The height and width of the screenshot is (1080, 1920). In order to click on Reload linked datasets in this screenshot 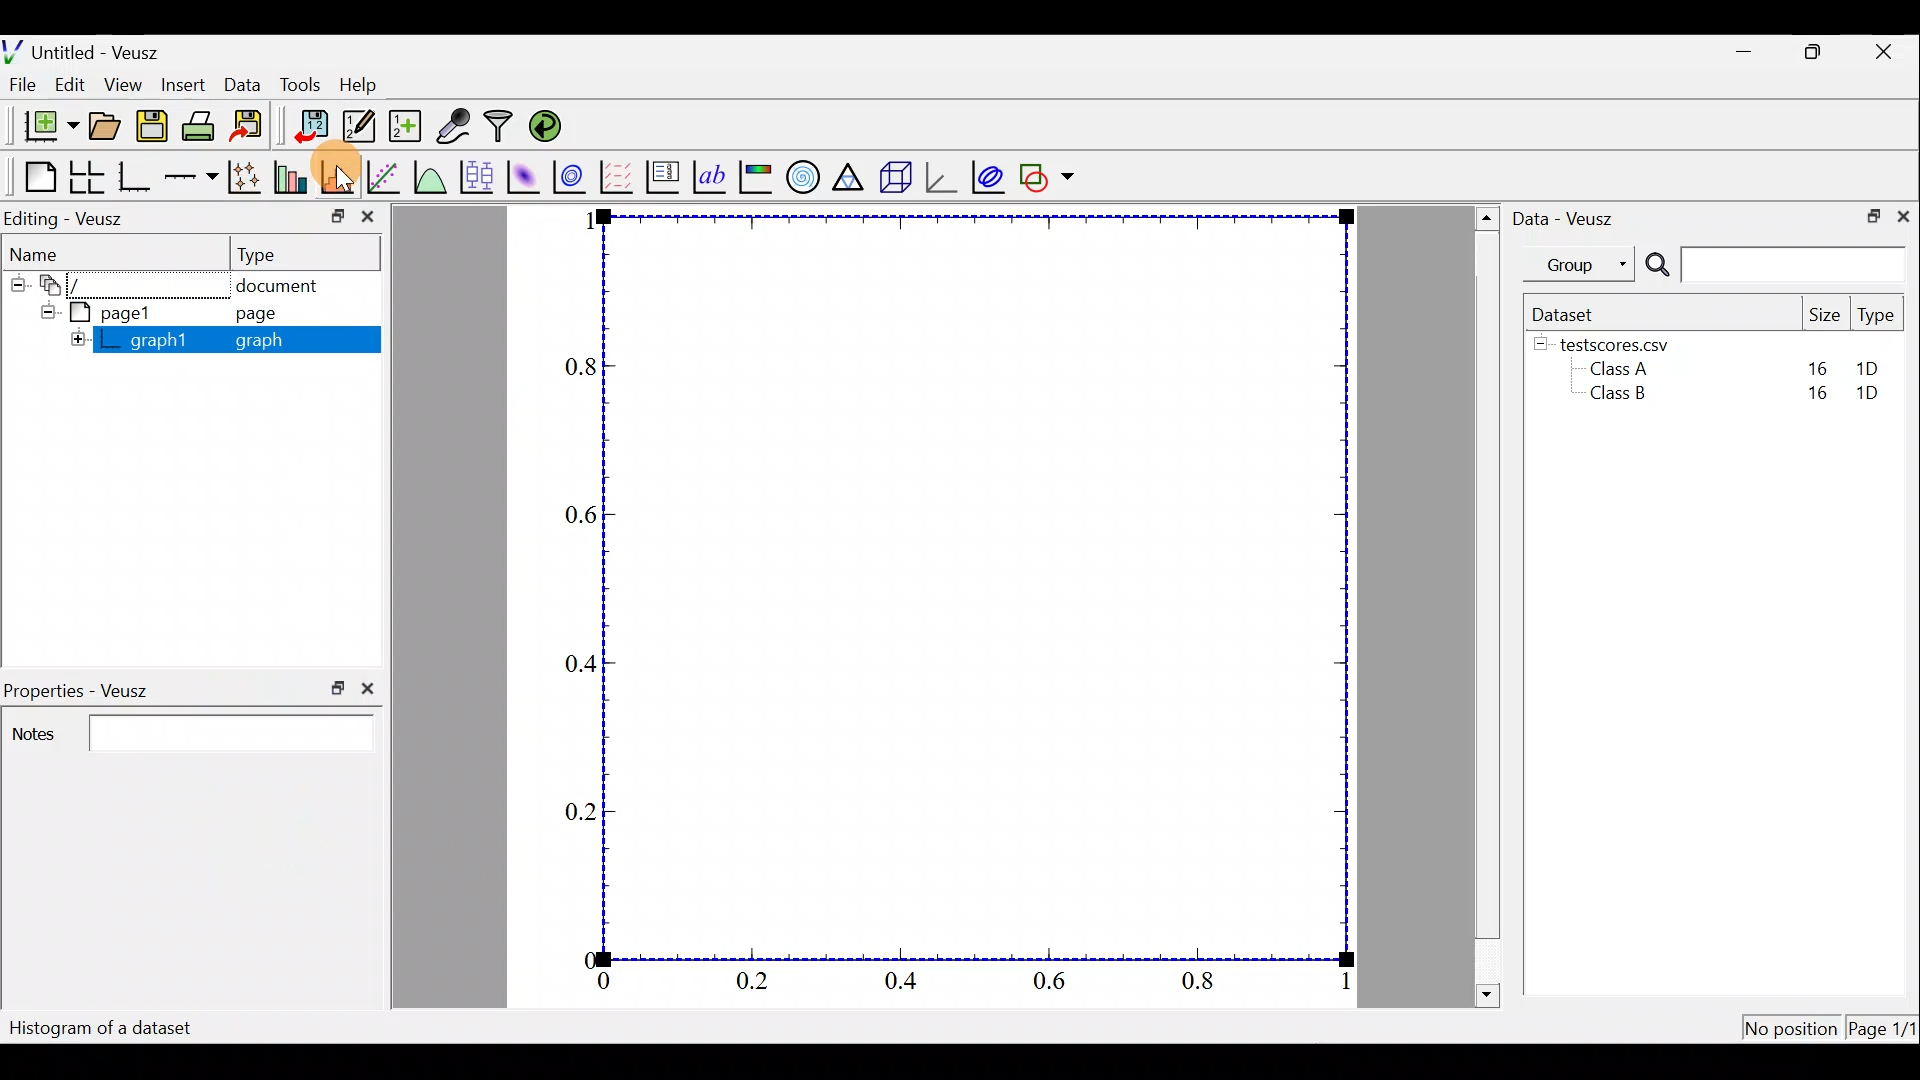, I will do `click(547, 127)`.